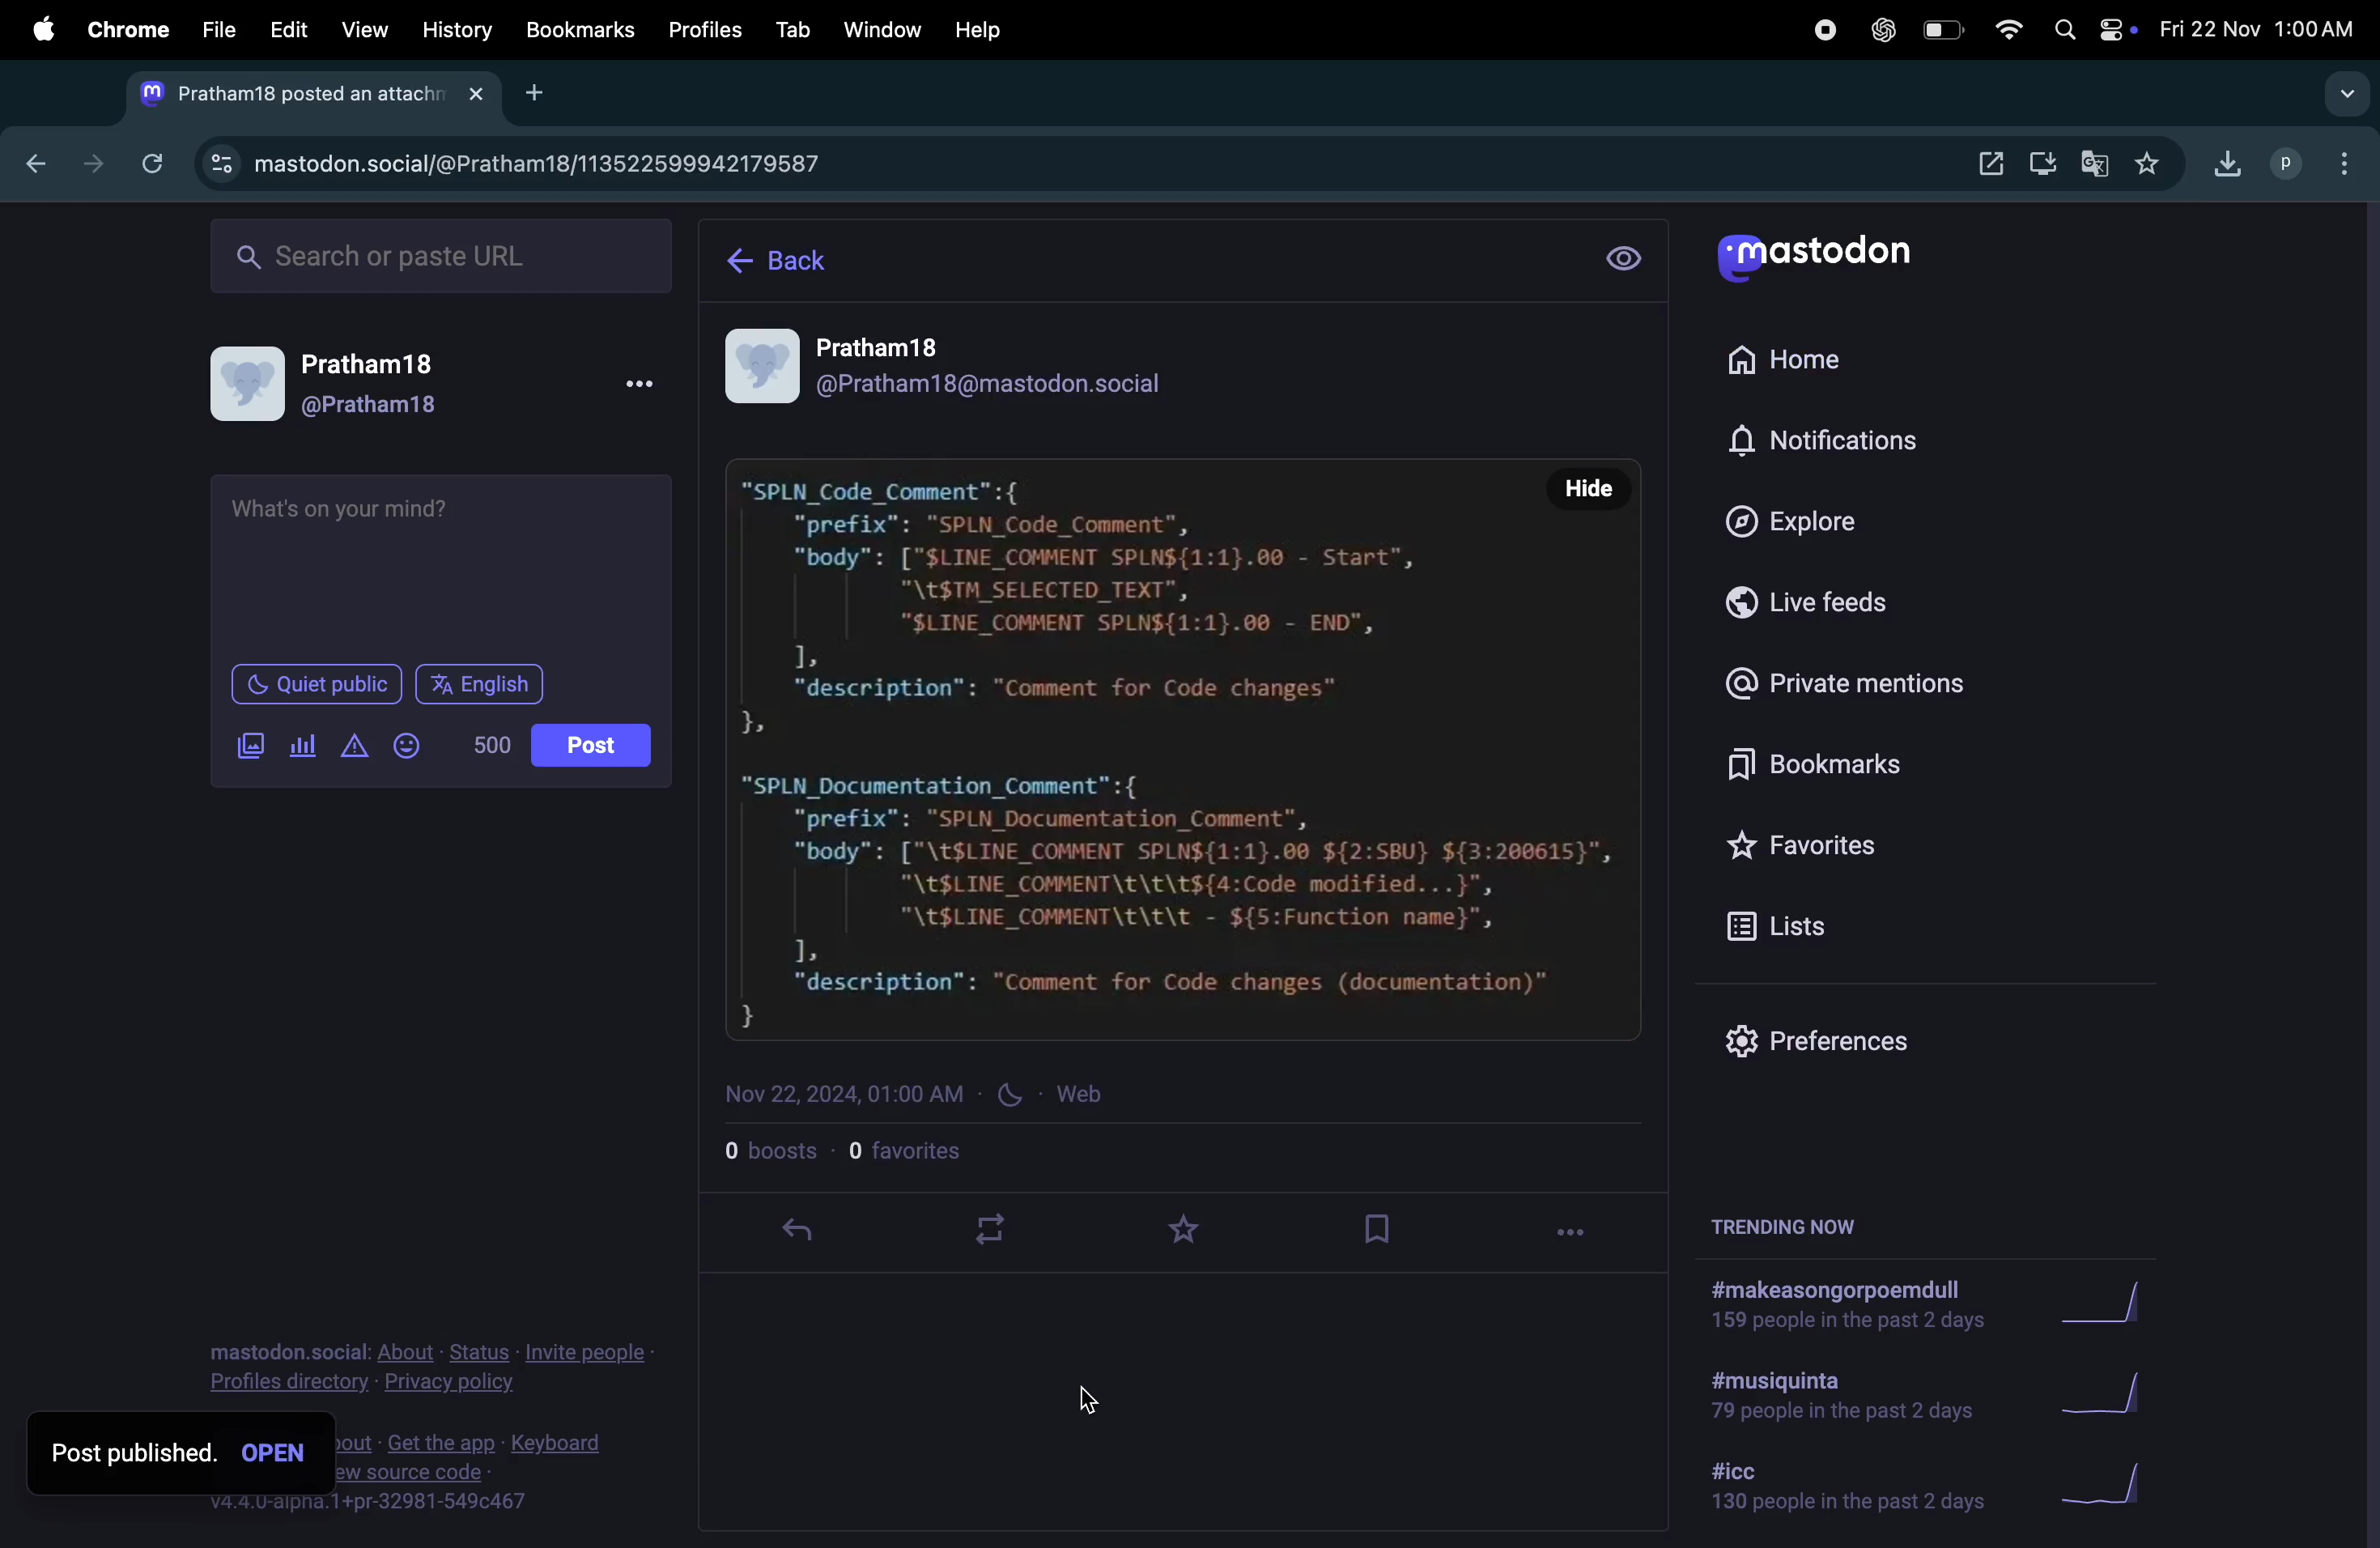 The image size is (2380, 1548). Describe the element at coordinates (365, 29) in the screenshot. I see `view` at that location.